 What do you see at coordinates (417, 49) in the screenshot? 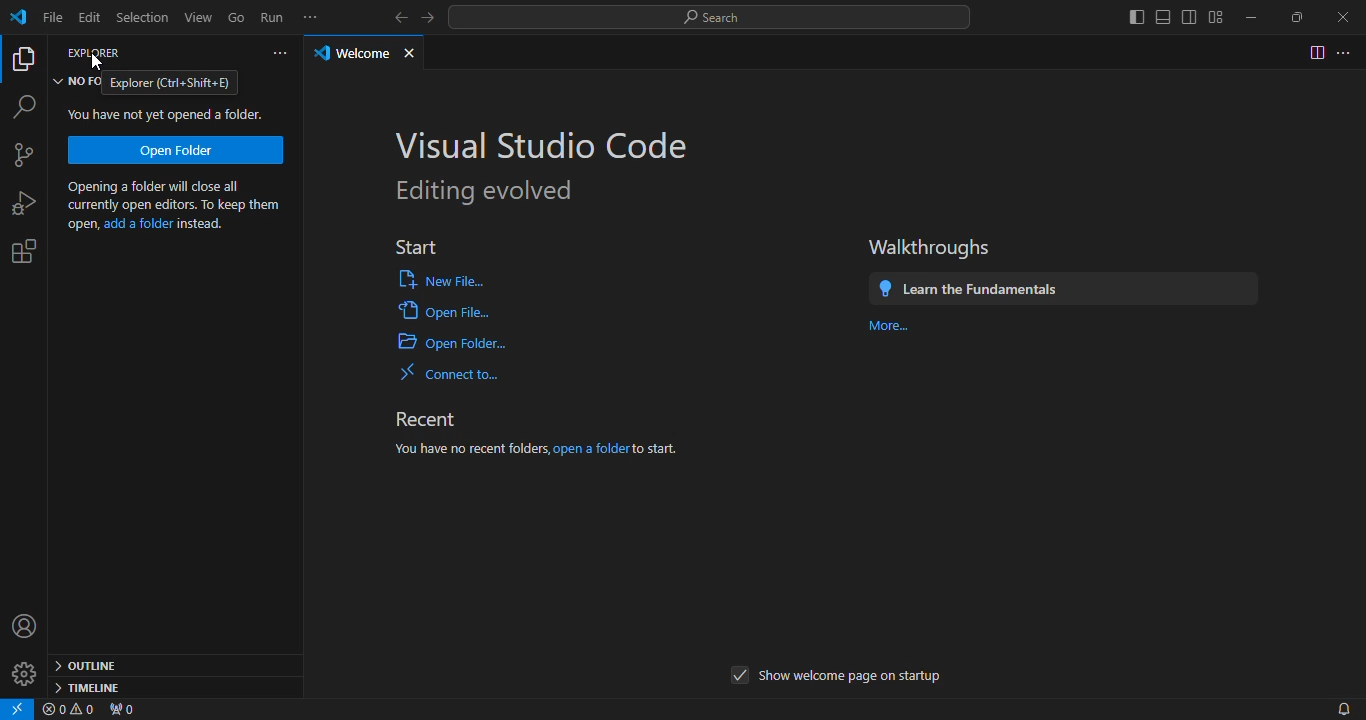
I see `close` at bounding box center [417, 49].